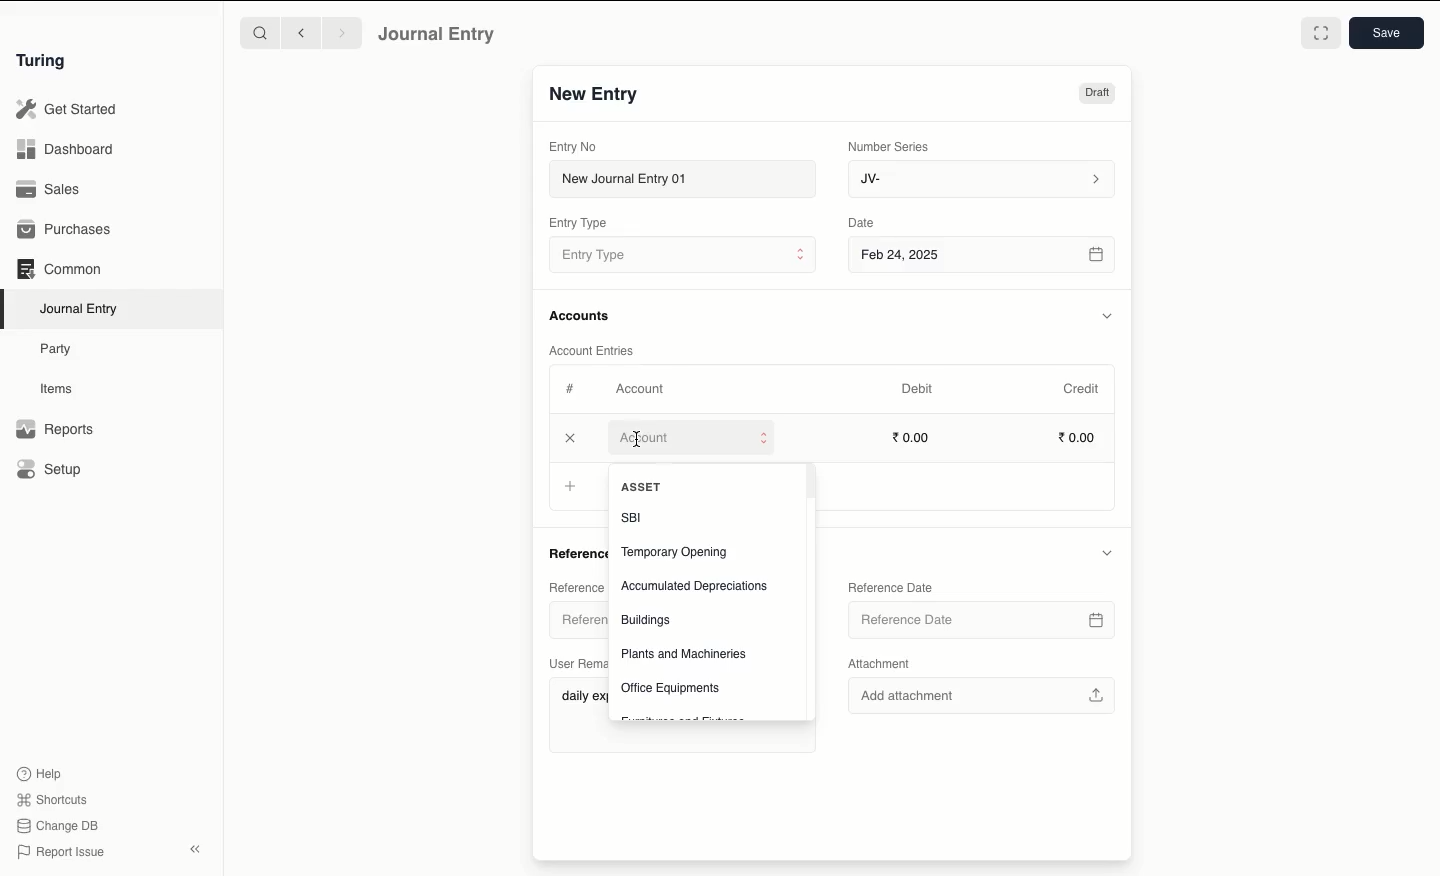 This screenshot has height=876, width=1440. I want to click on Backward, so click(301, 32).